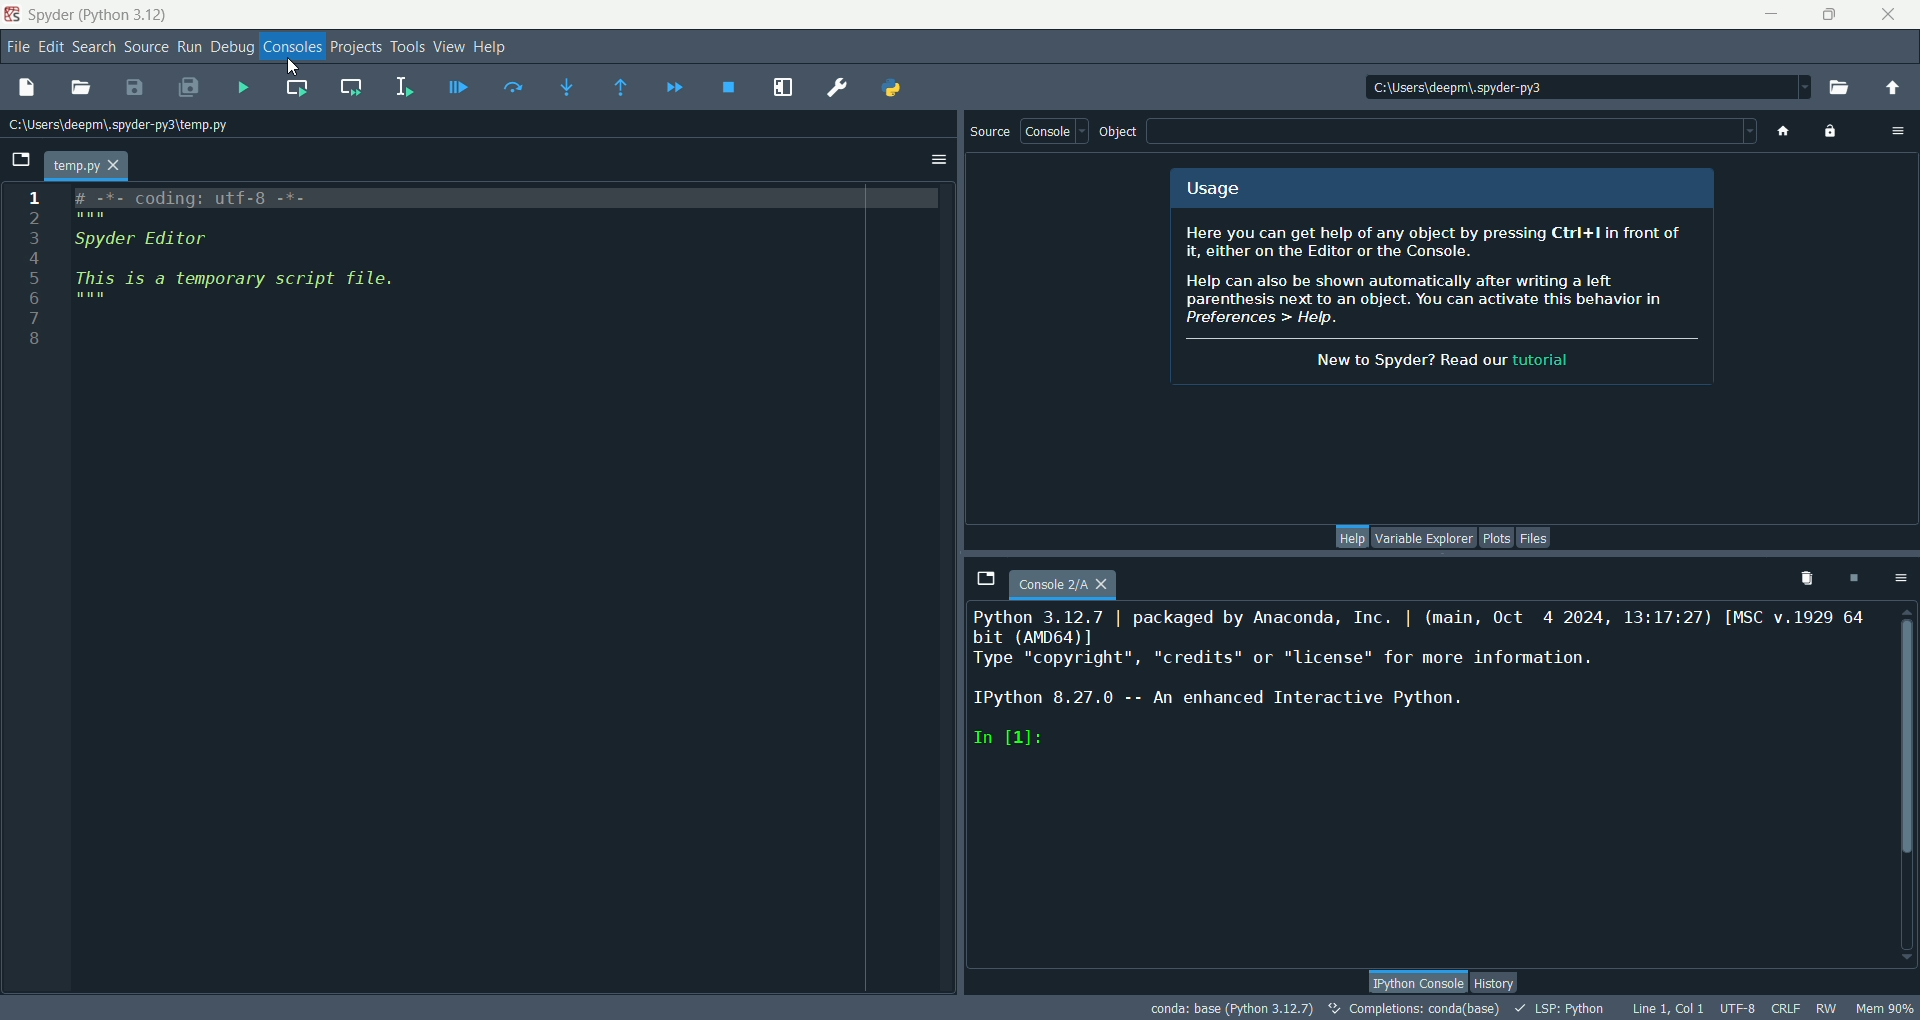  I want to click on open, so click(79, 86).